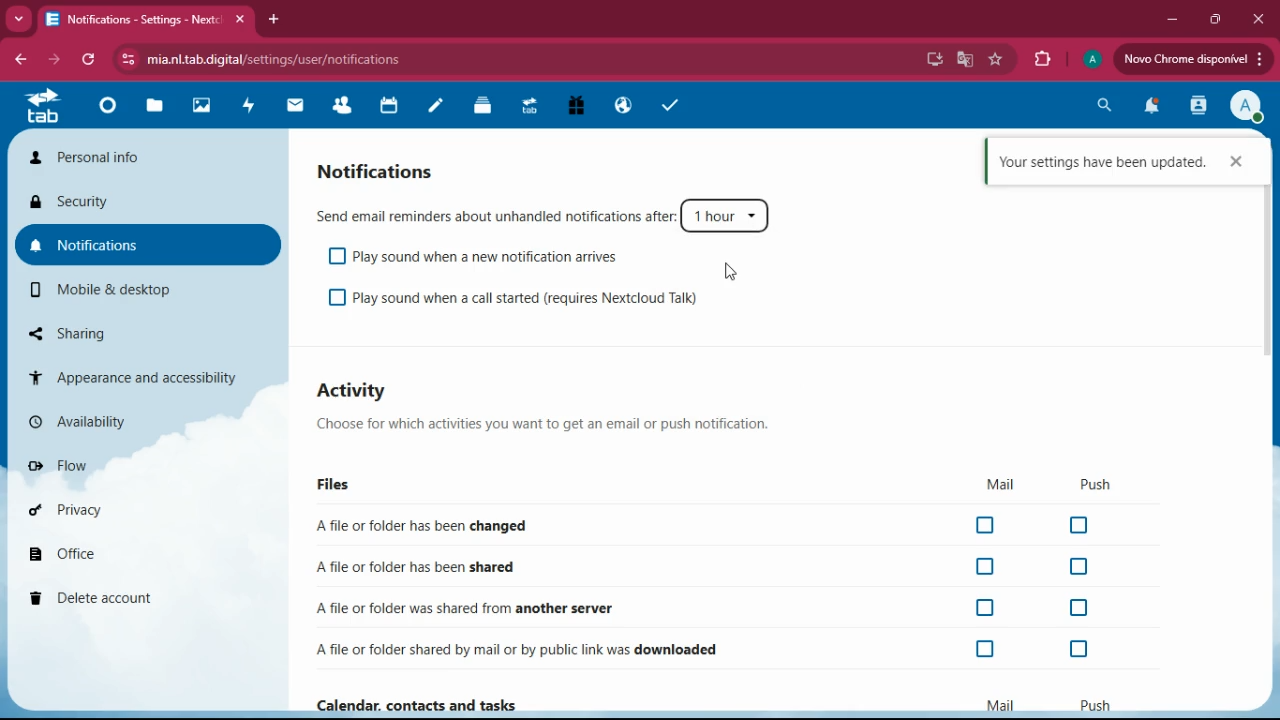  I want to click on files, so click(154, 108).